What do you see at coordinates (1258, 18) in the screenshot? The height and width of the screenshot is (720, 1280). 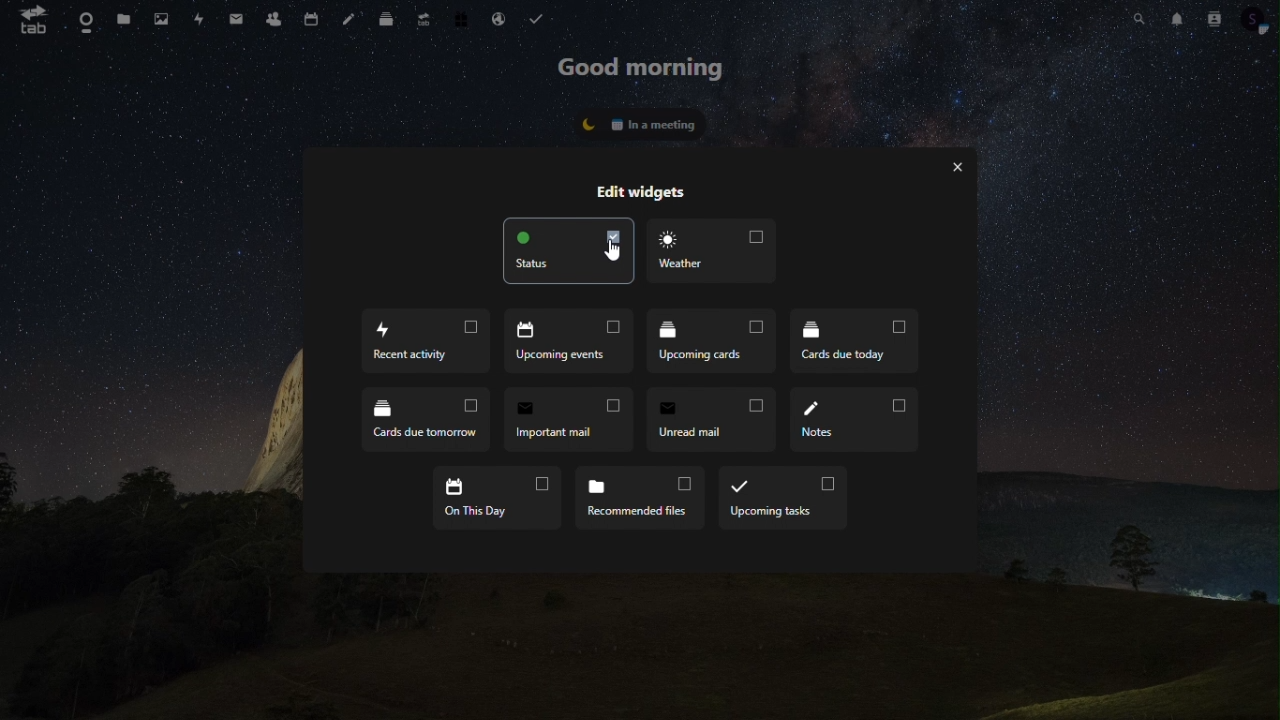 I see `account` at bounding box center [1258, 18].